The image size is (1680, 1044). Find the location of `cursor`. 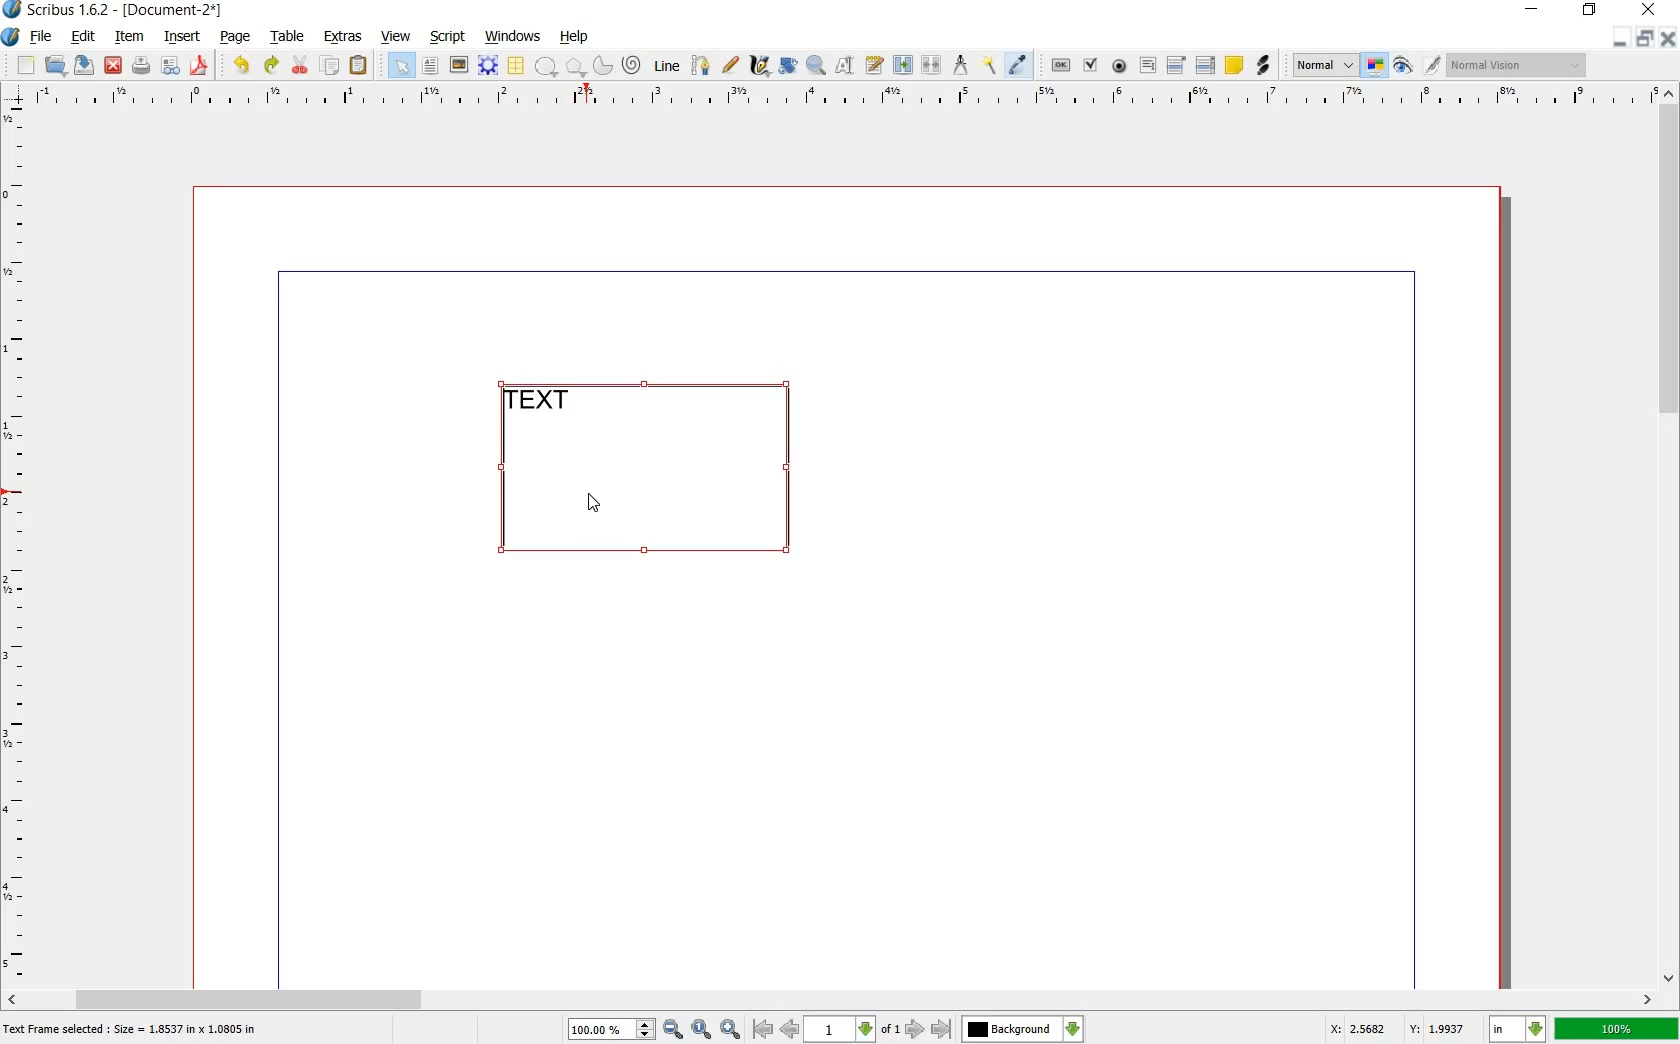

cursor is located at coordinates (600, 505).